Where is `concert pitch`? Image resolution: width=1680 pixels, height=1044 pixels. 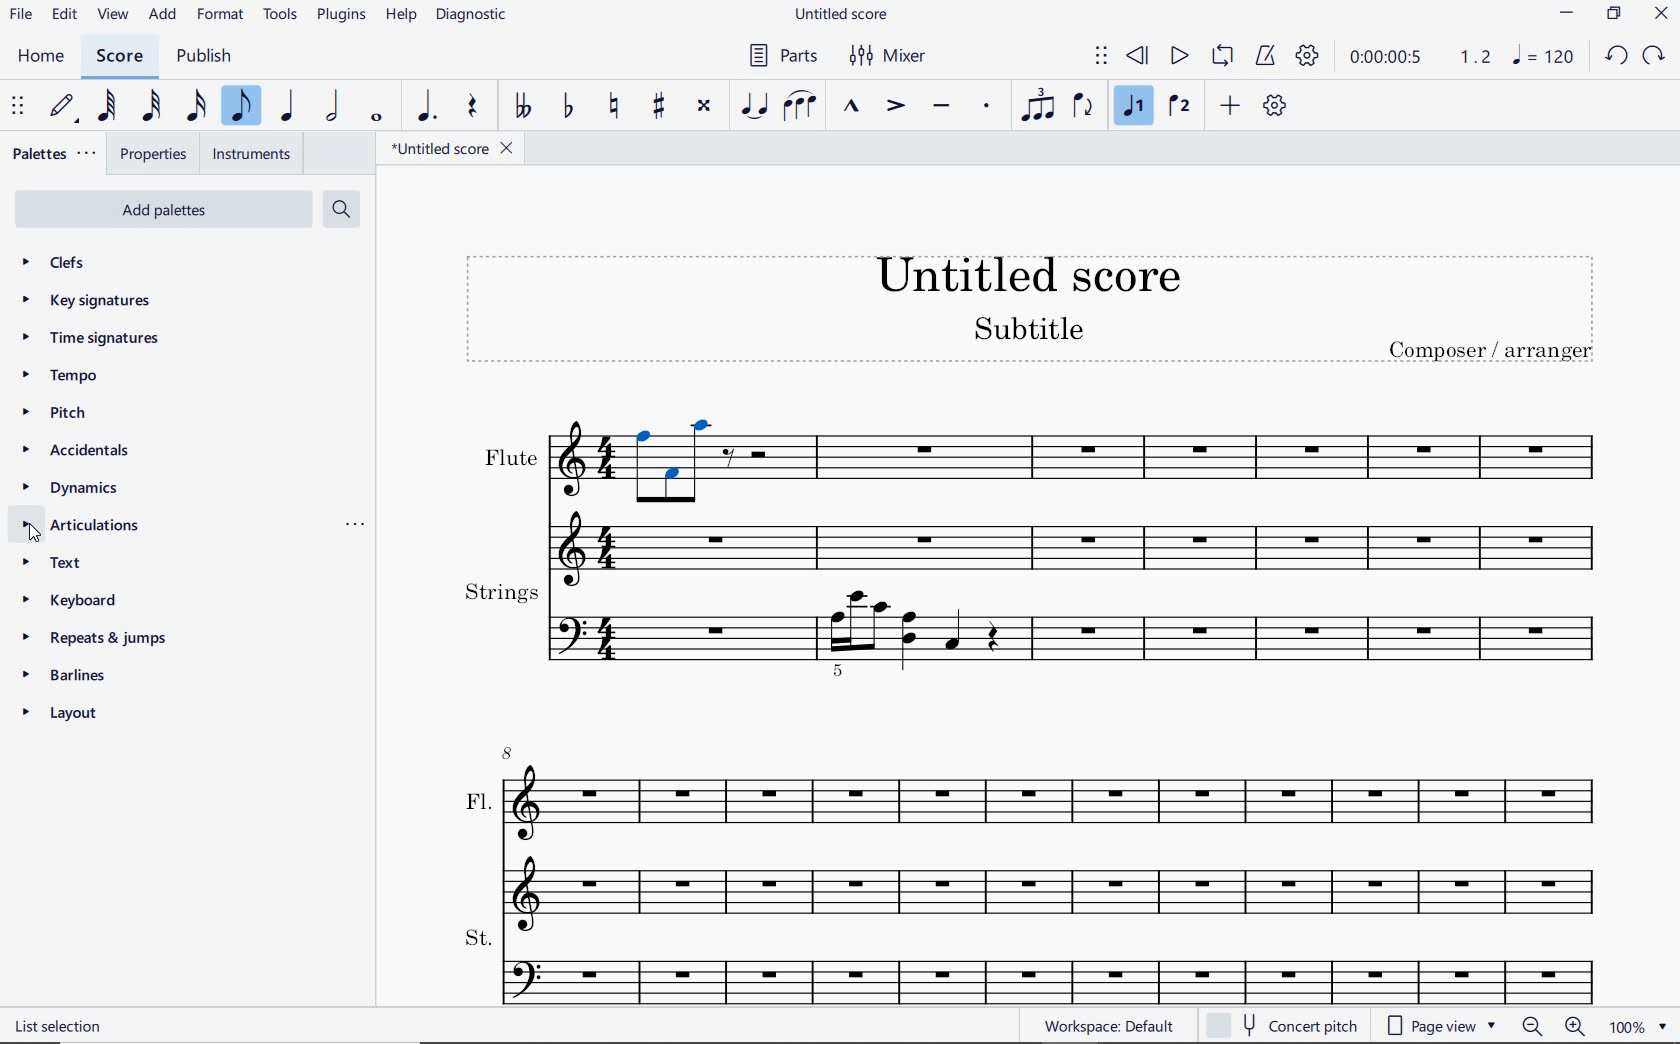
concert pitch is located at coordinates (1284, 1023).